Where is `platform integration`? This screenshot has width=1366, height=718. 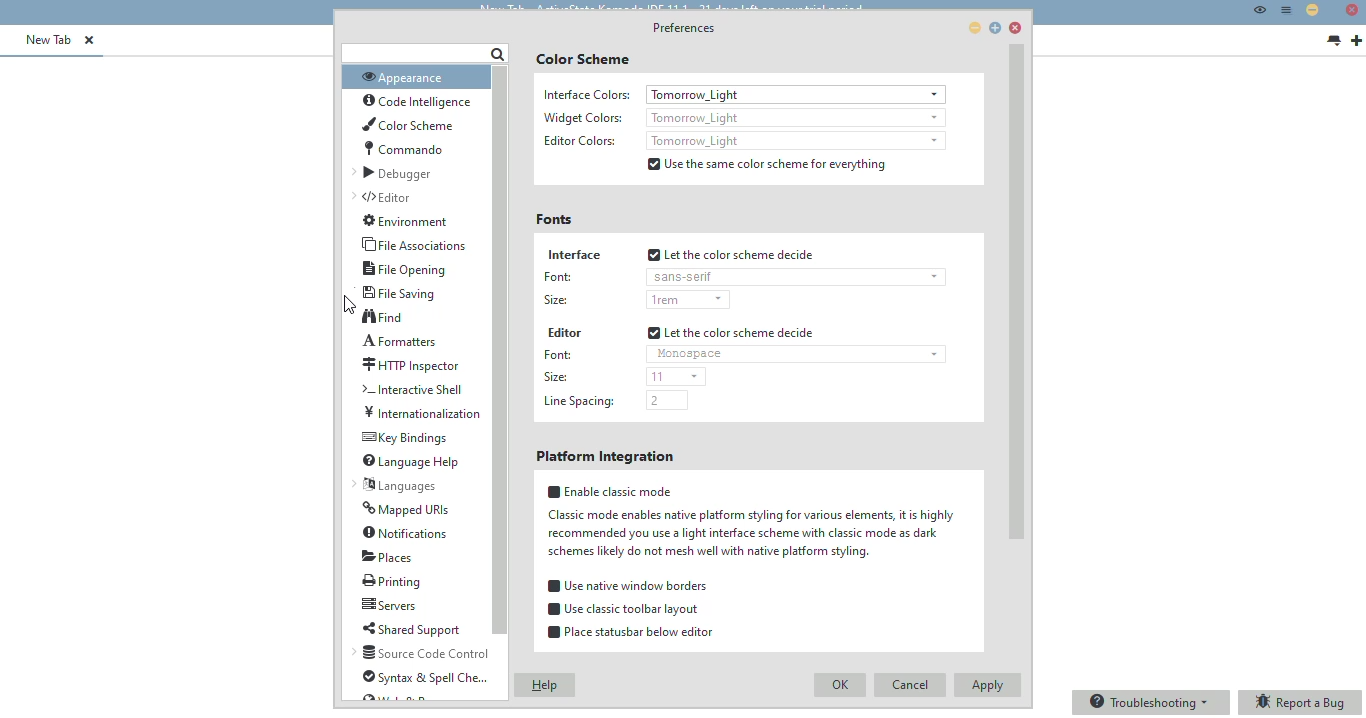 platform integration is located at coordinates (606, 456).